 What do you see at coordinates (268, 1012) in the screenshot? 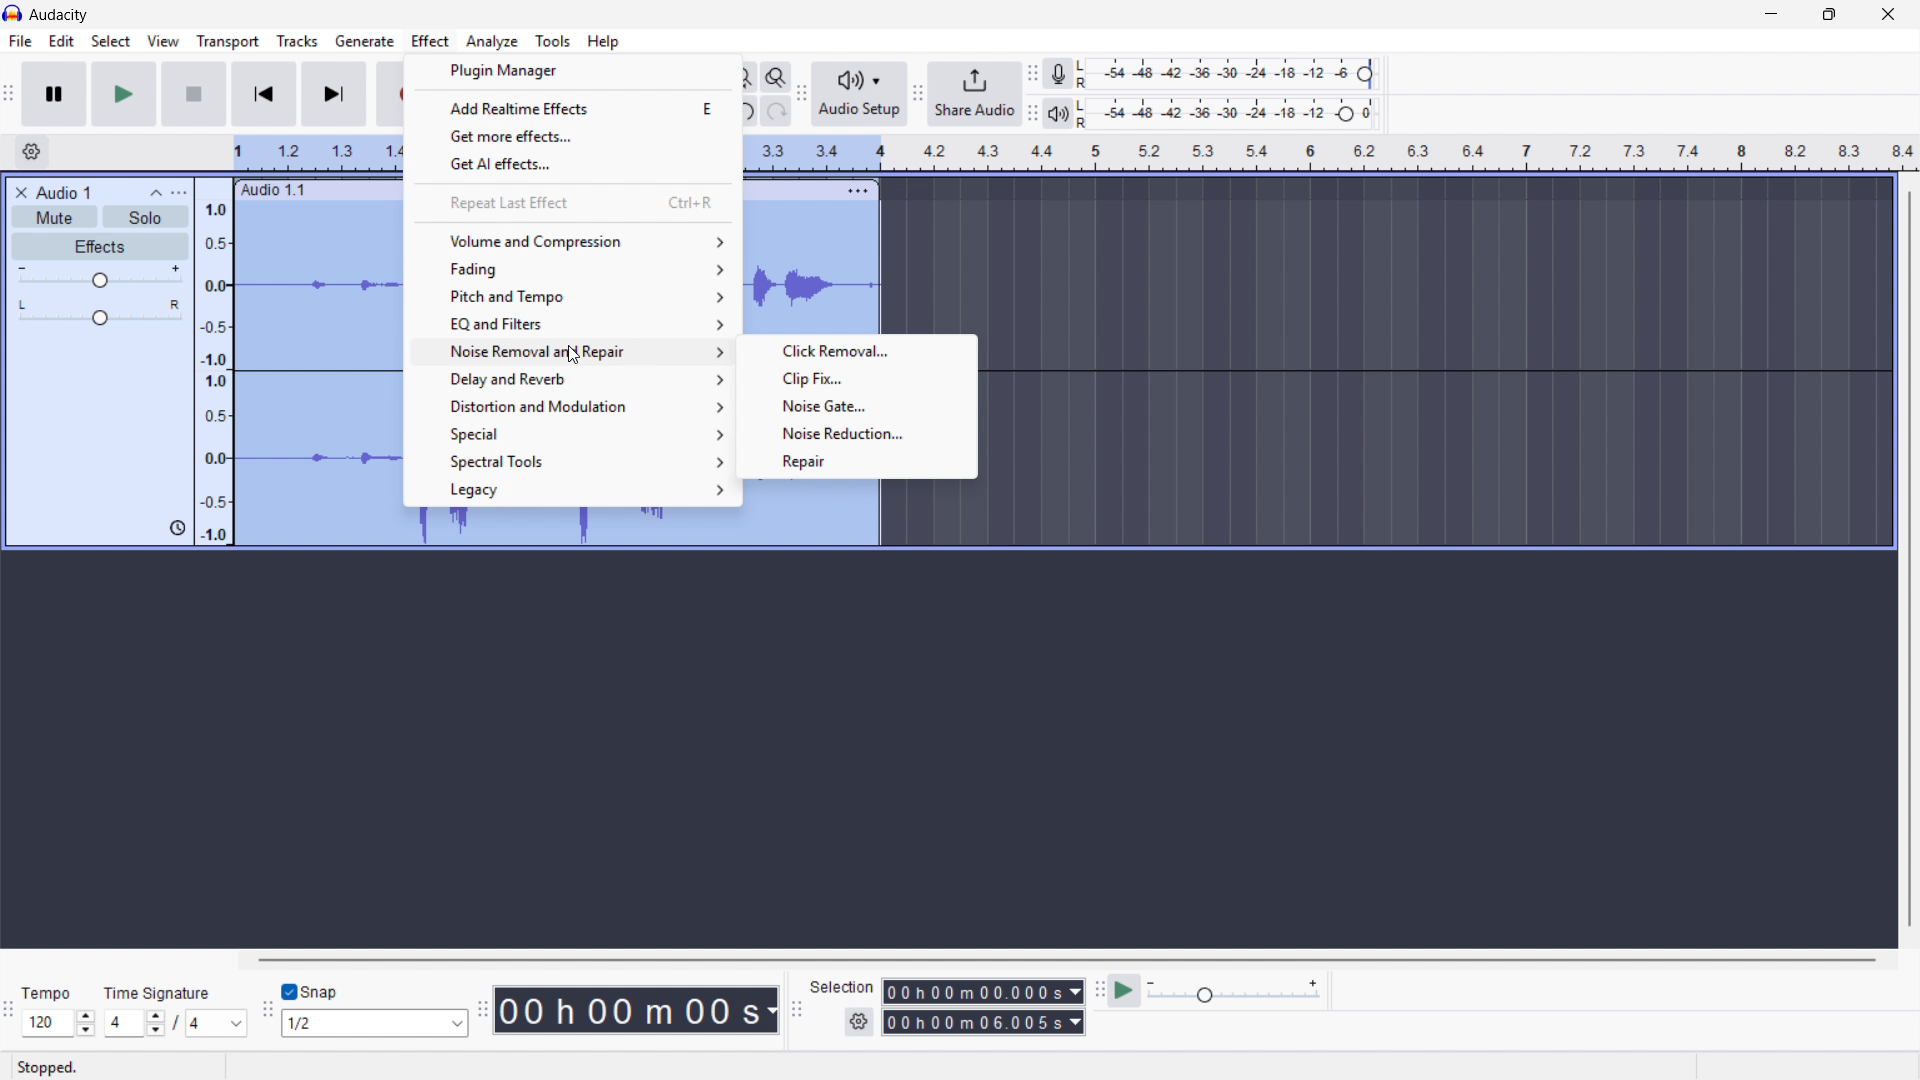
I see `Snapping toolbar` at bounding box center [268, 1012].